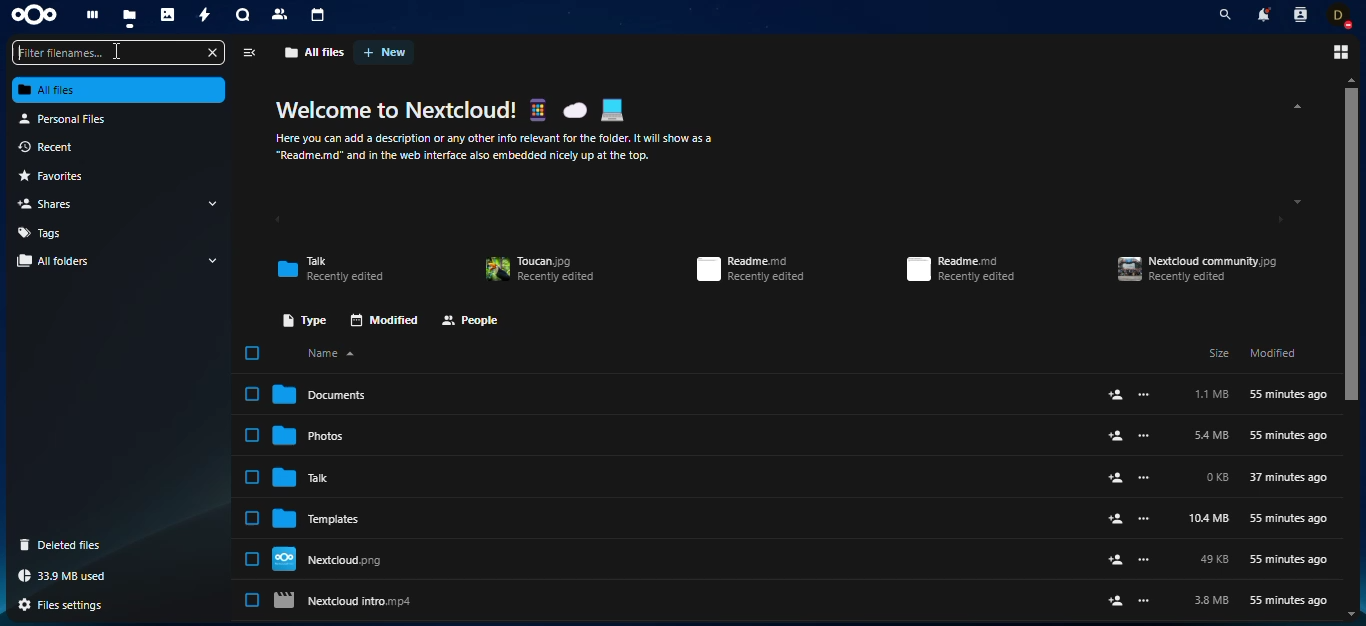 This screenshot has height=626, width=1366. I want to click on more, so click(1145, 394).